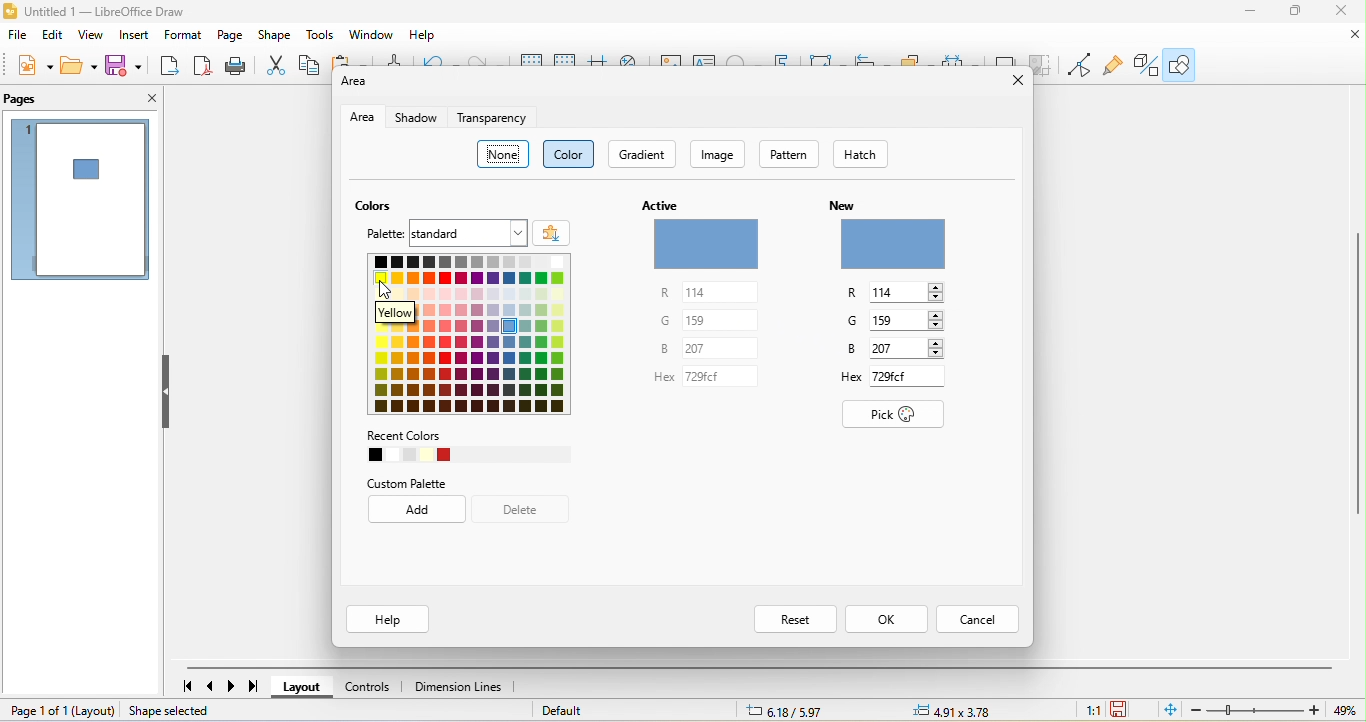 The image size is (1366, 722). What do you see at coordinates (380, 291) in the screenshot?
I see `cursor movement` at bounding box center [380, 291].